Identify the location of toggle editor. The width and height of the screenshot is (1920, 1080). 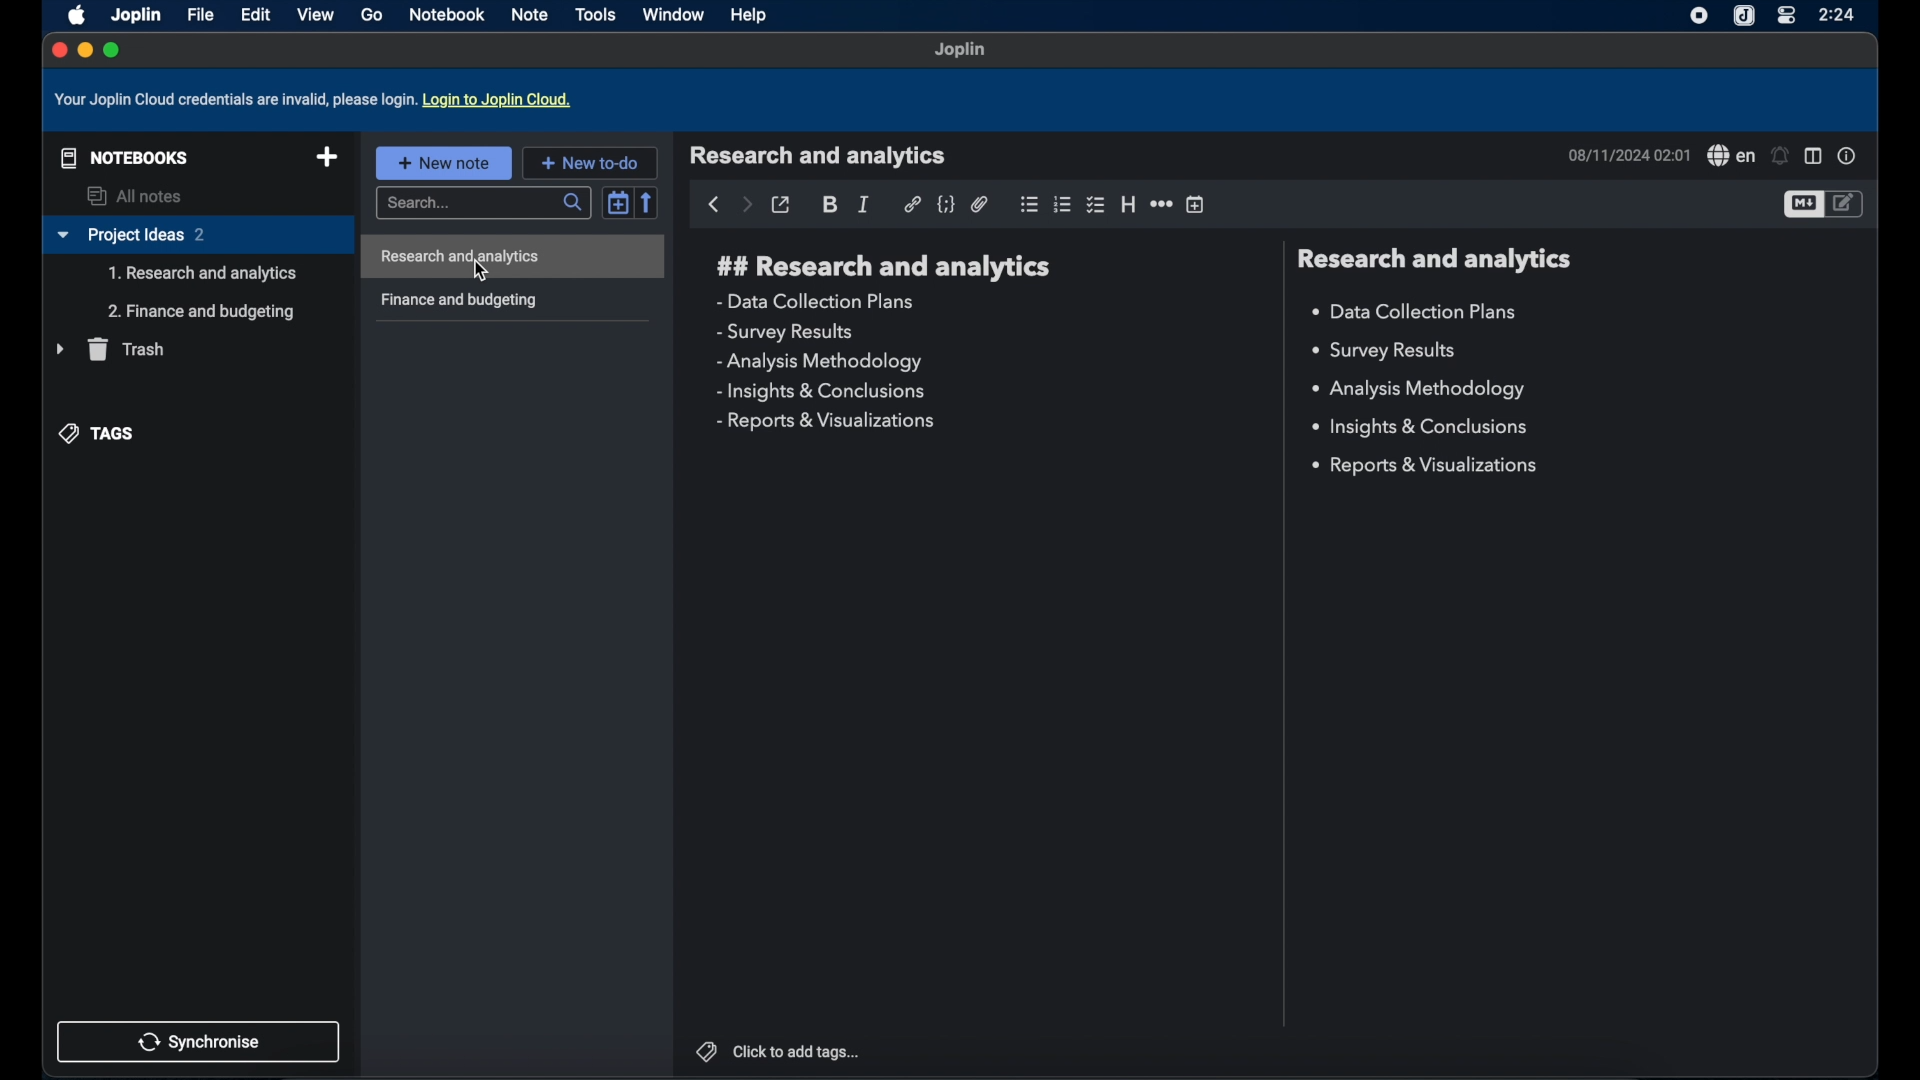
(1847, 203).